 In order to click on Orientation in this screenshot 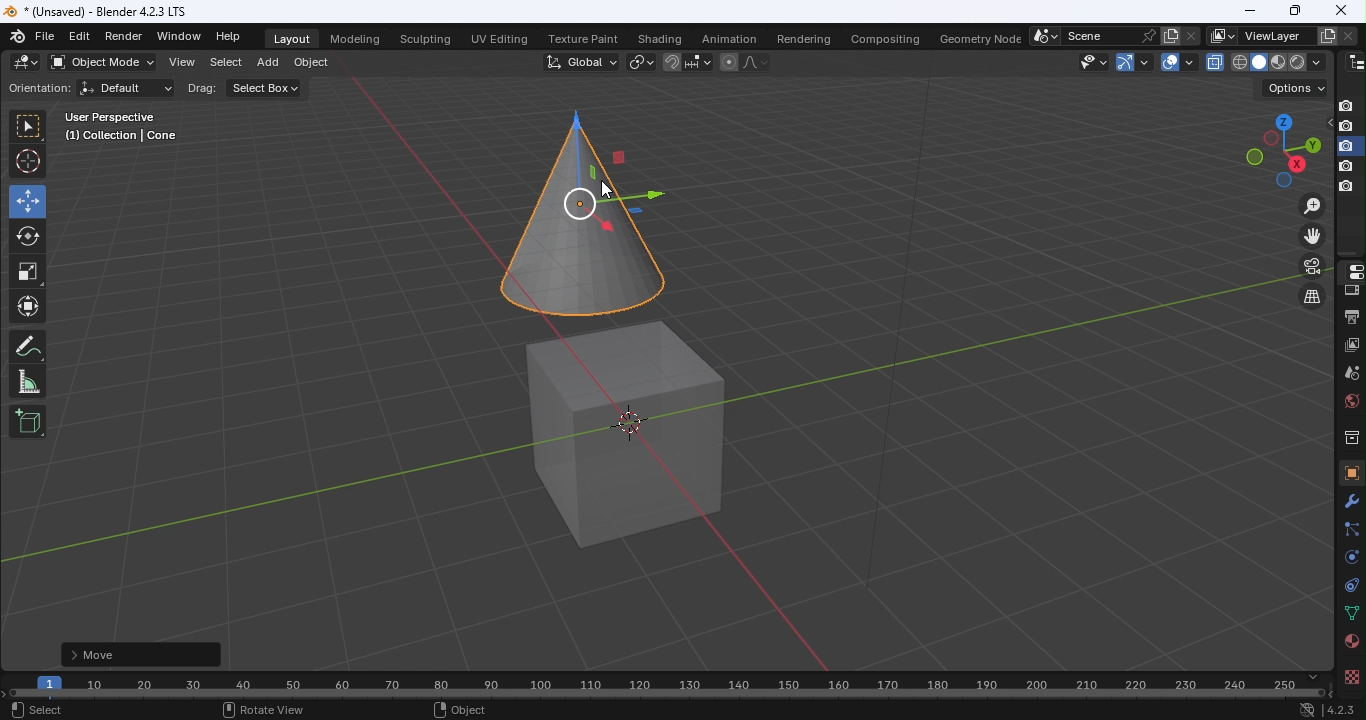, I will do `click(36, 89)`.